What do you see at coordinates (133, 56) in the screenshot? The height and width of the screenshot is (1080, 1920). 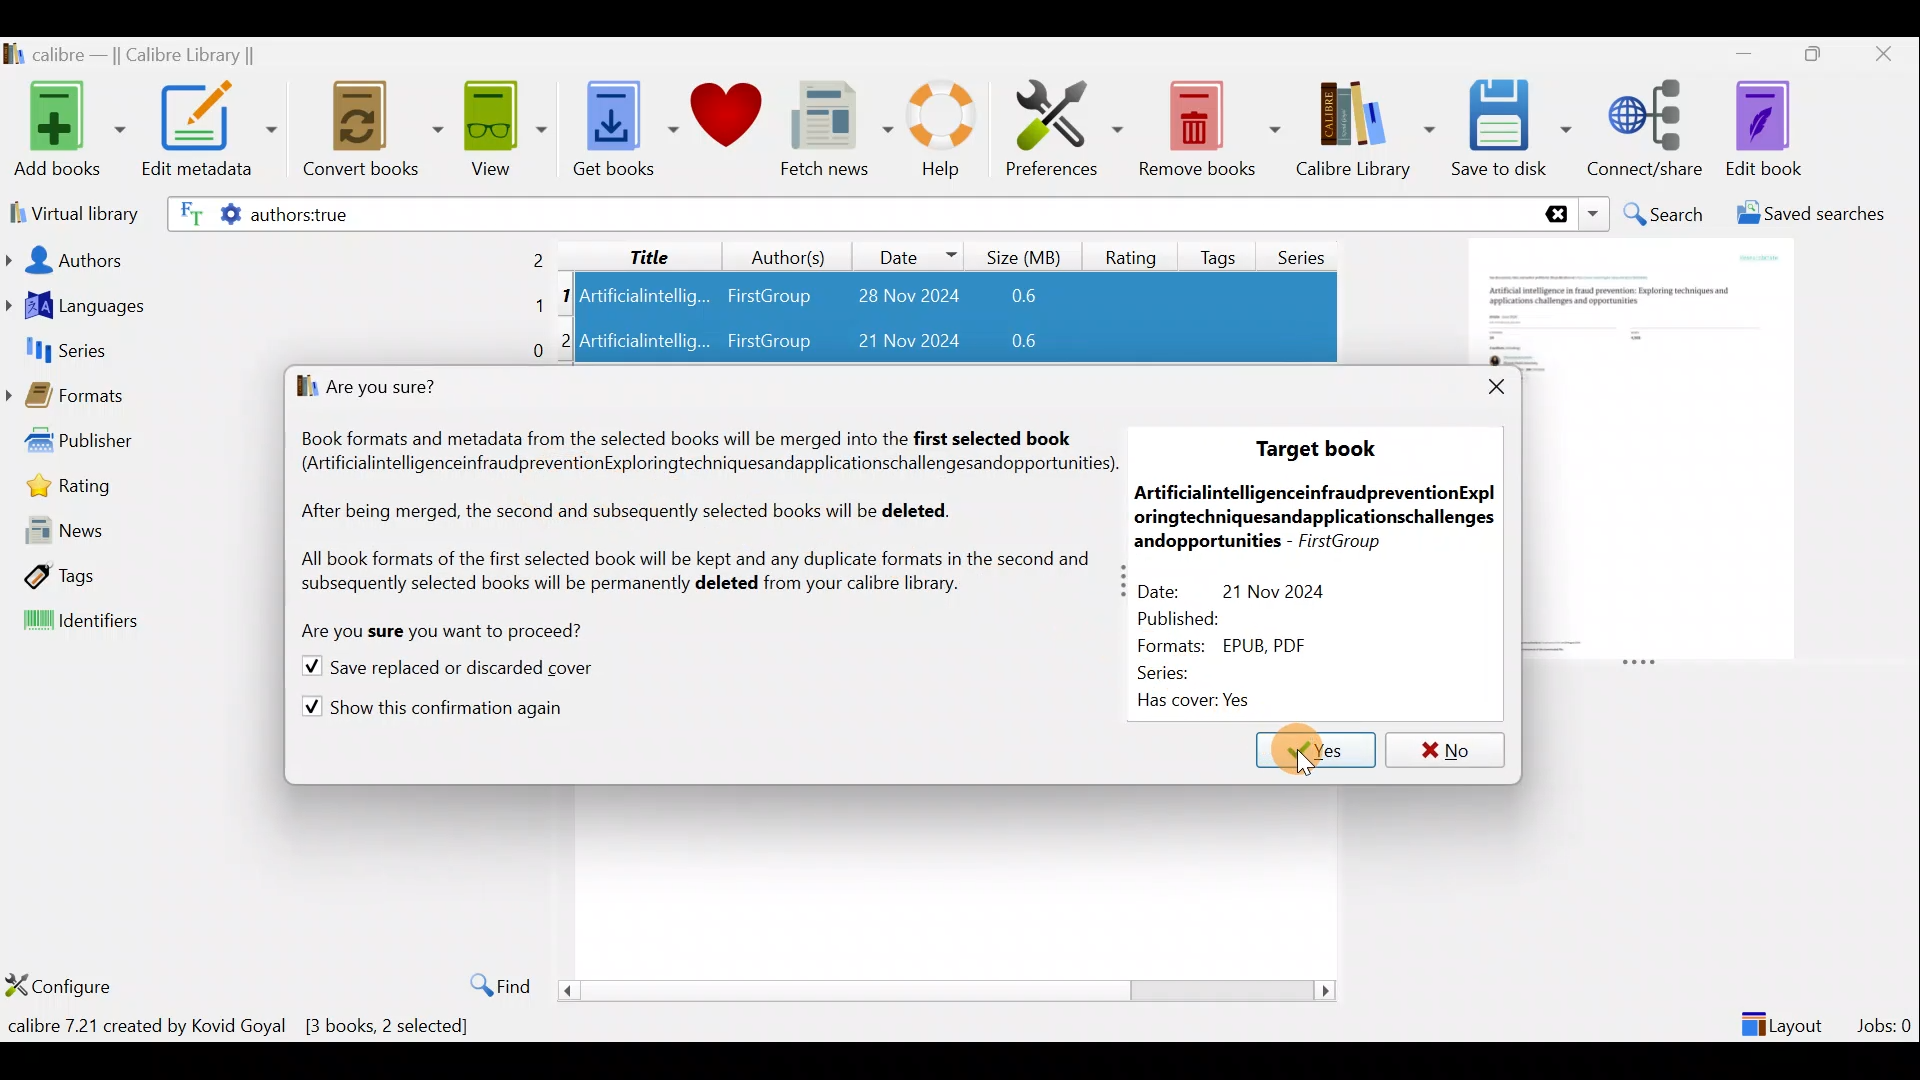 I see `calibre — || Calibre Library ||` at bounding box center [133, 56].